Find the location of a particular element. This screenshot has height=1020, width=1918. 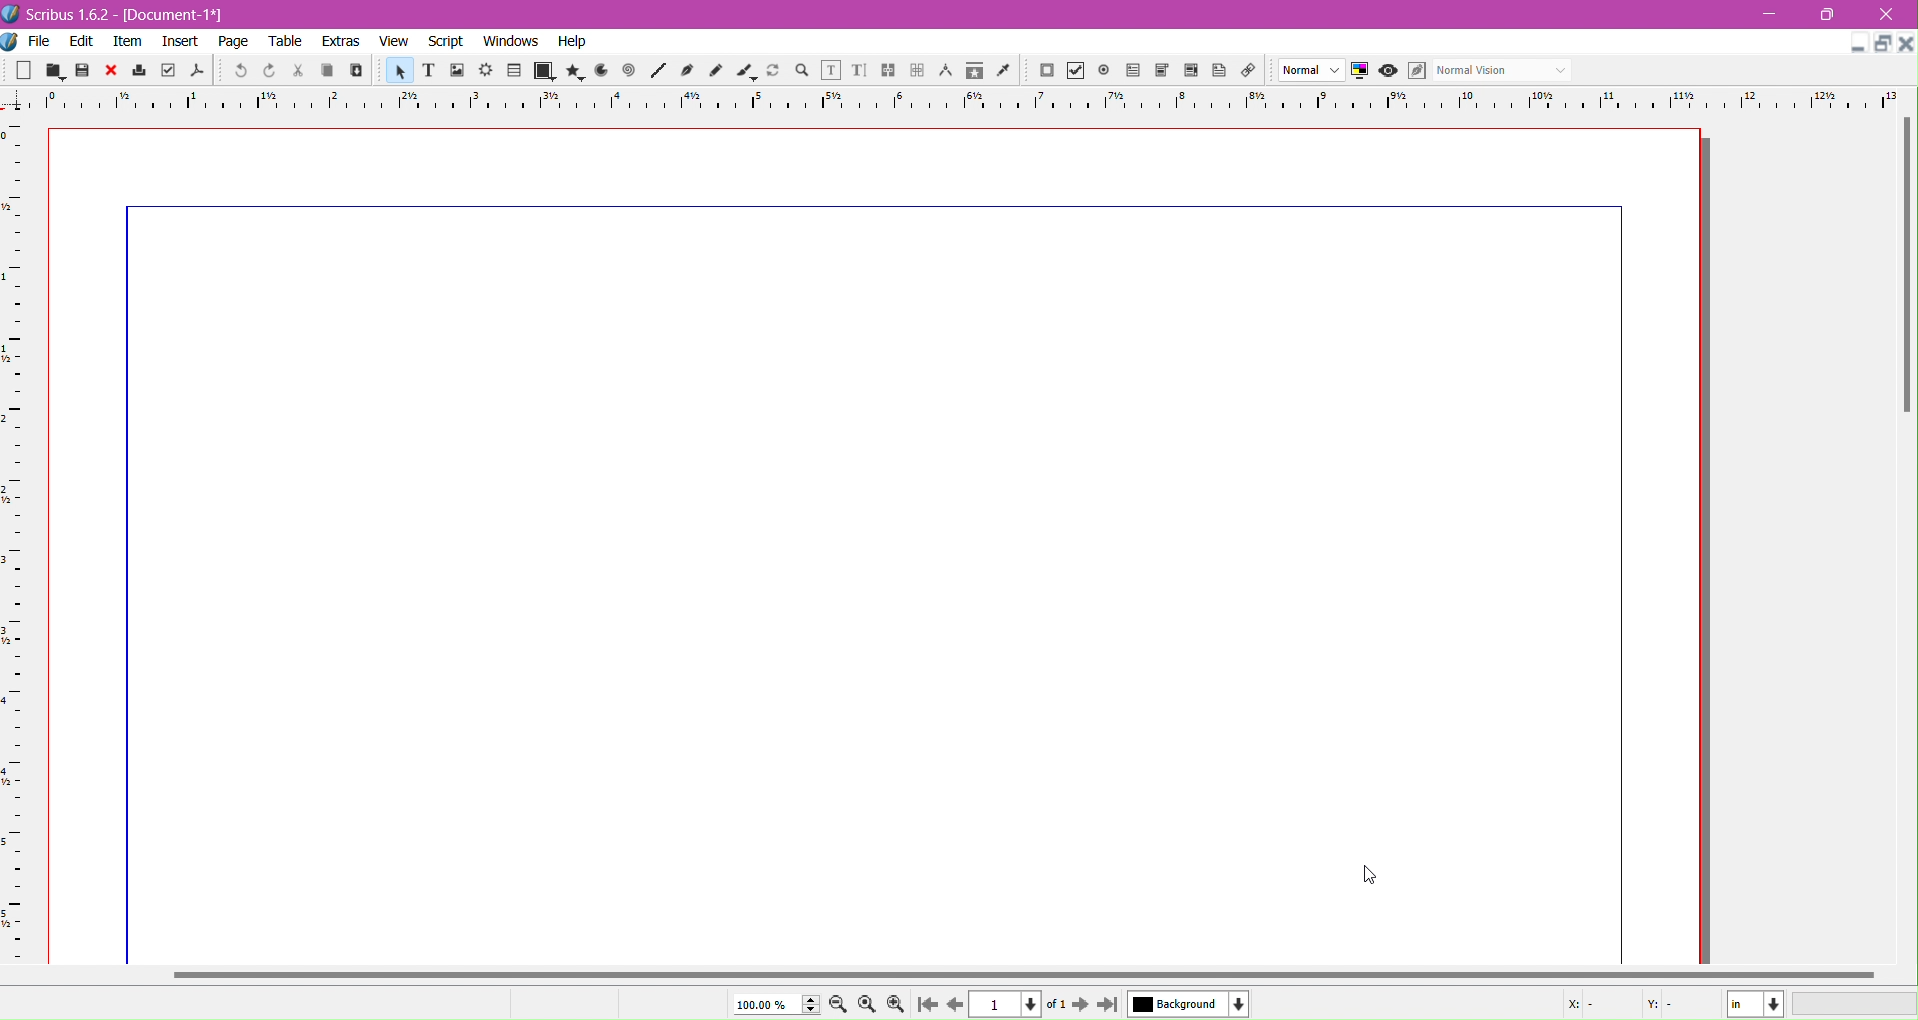

windows menu is located at coordinates (510, 42).